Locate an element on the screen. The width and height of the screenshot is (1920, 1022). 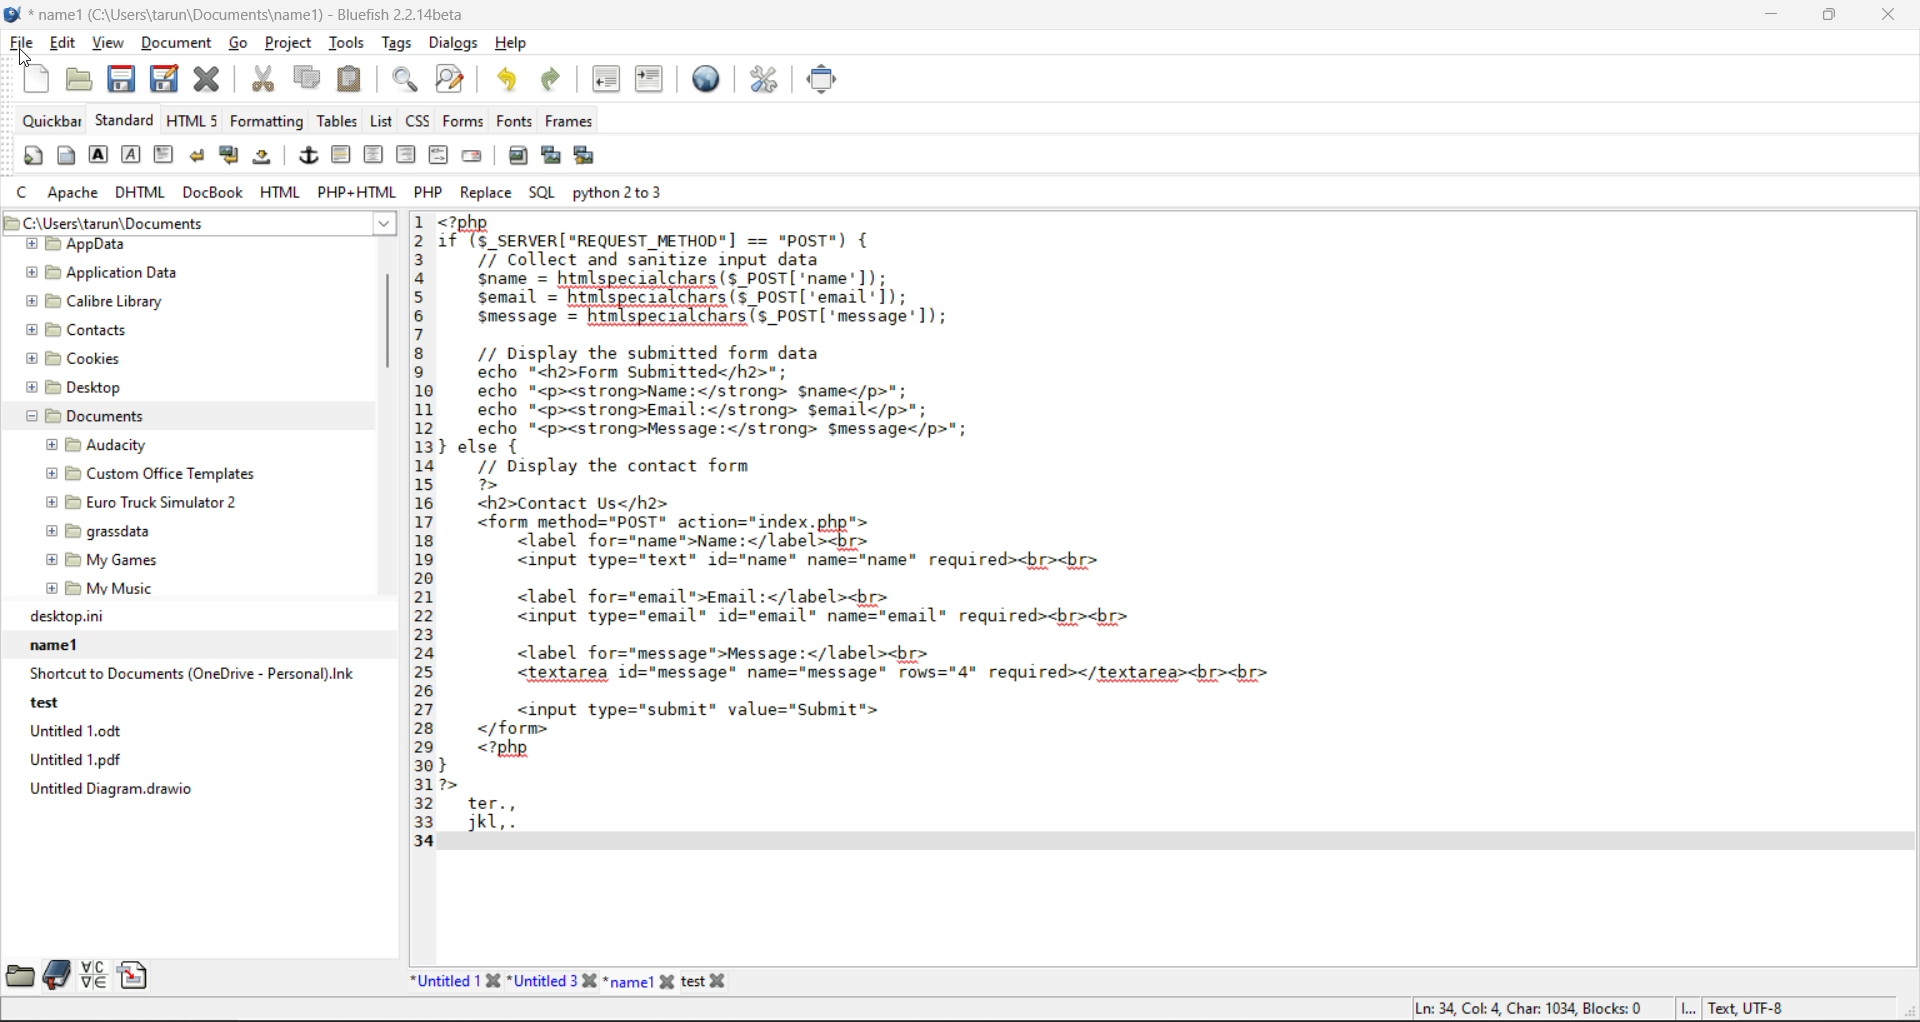
folder explorer is located at coordinates (175, 418).